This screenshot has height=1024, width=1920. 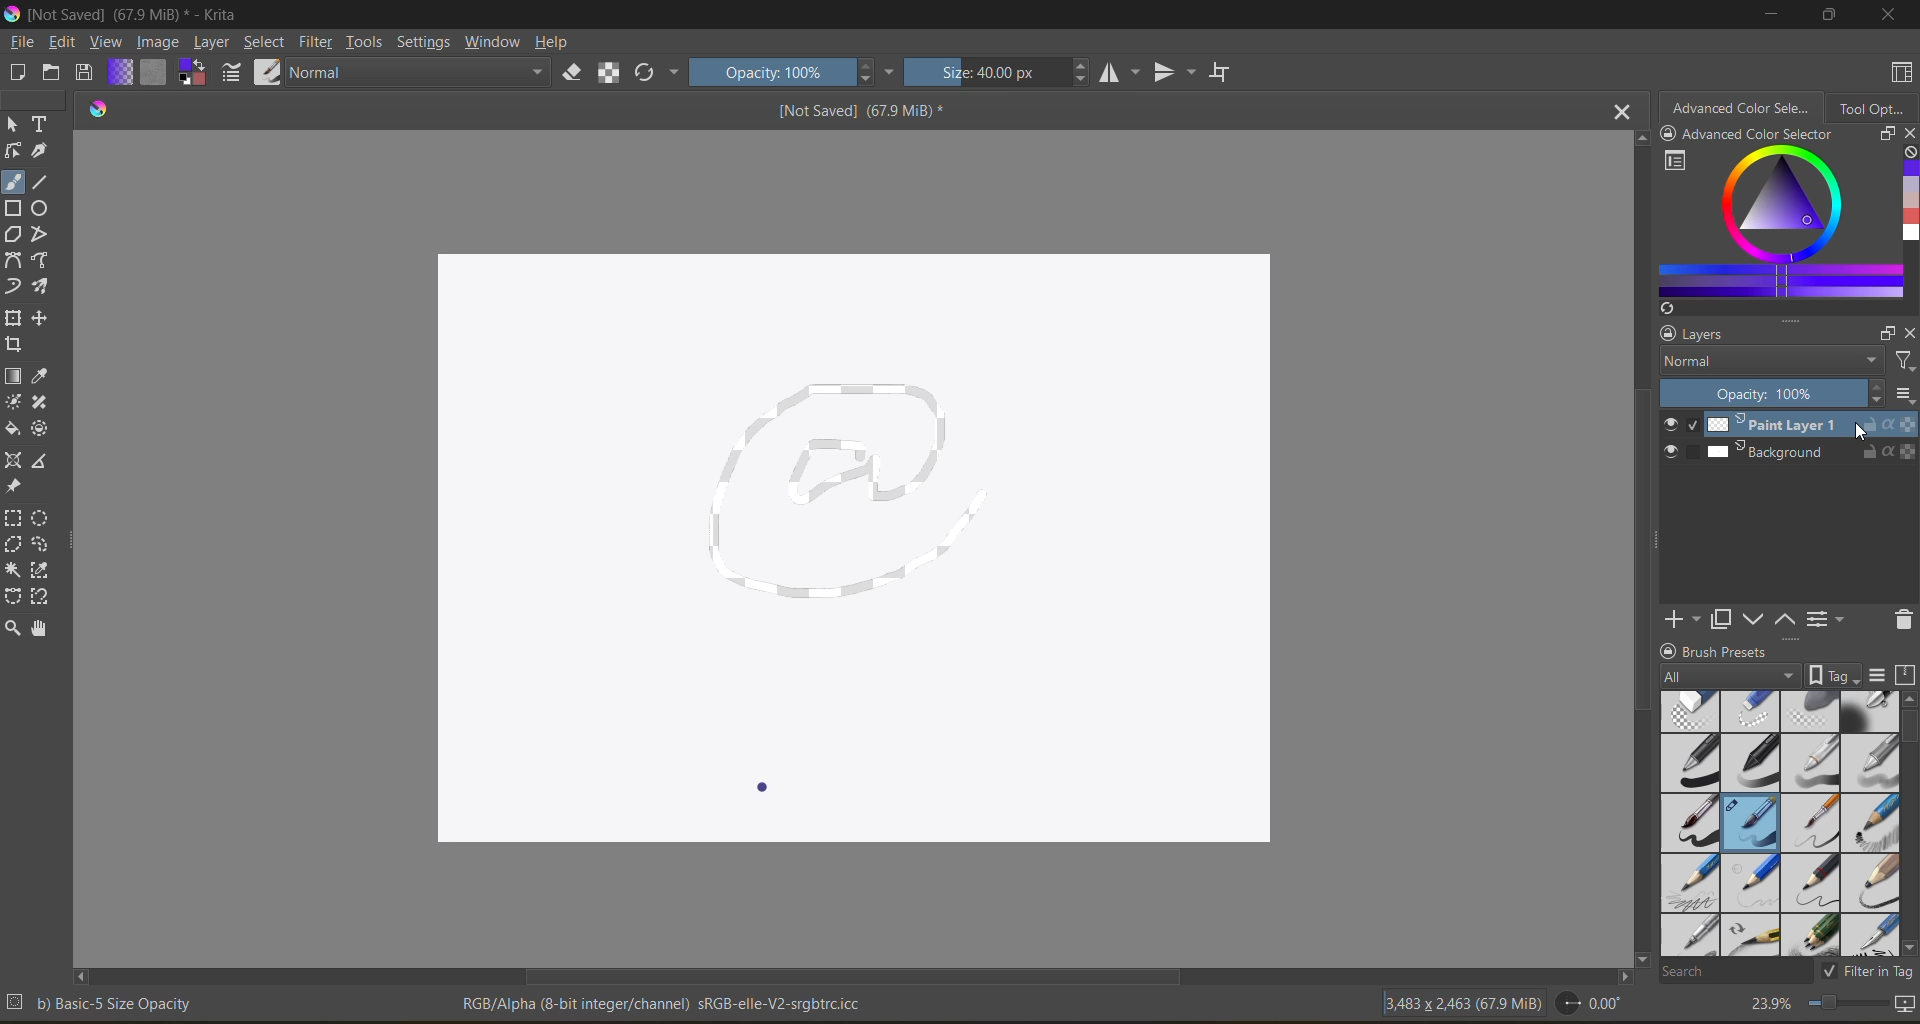 What do you see at coordinates (1883, 133) in the screenshot?
I see `resize` at bounding box center [1883, 133].